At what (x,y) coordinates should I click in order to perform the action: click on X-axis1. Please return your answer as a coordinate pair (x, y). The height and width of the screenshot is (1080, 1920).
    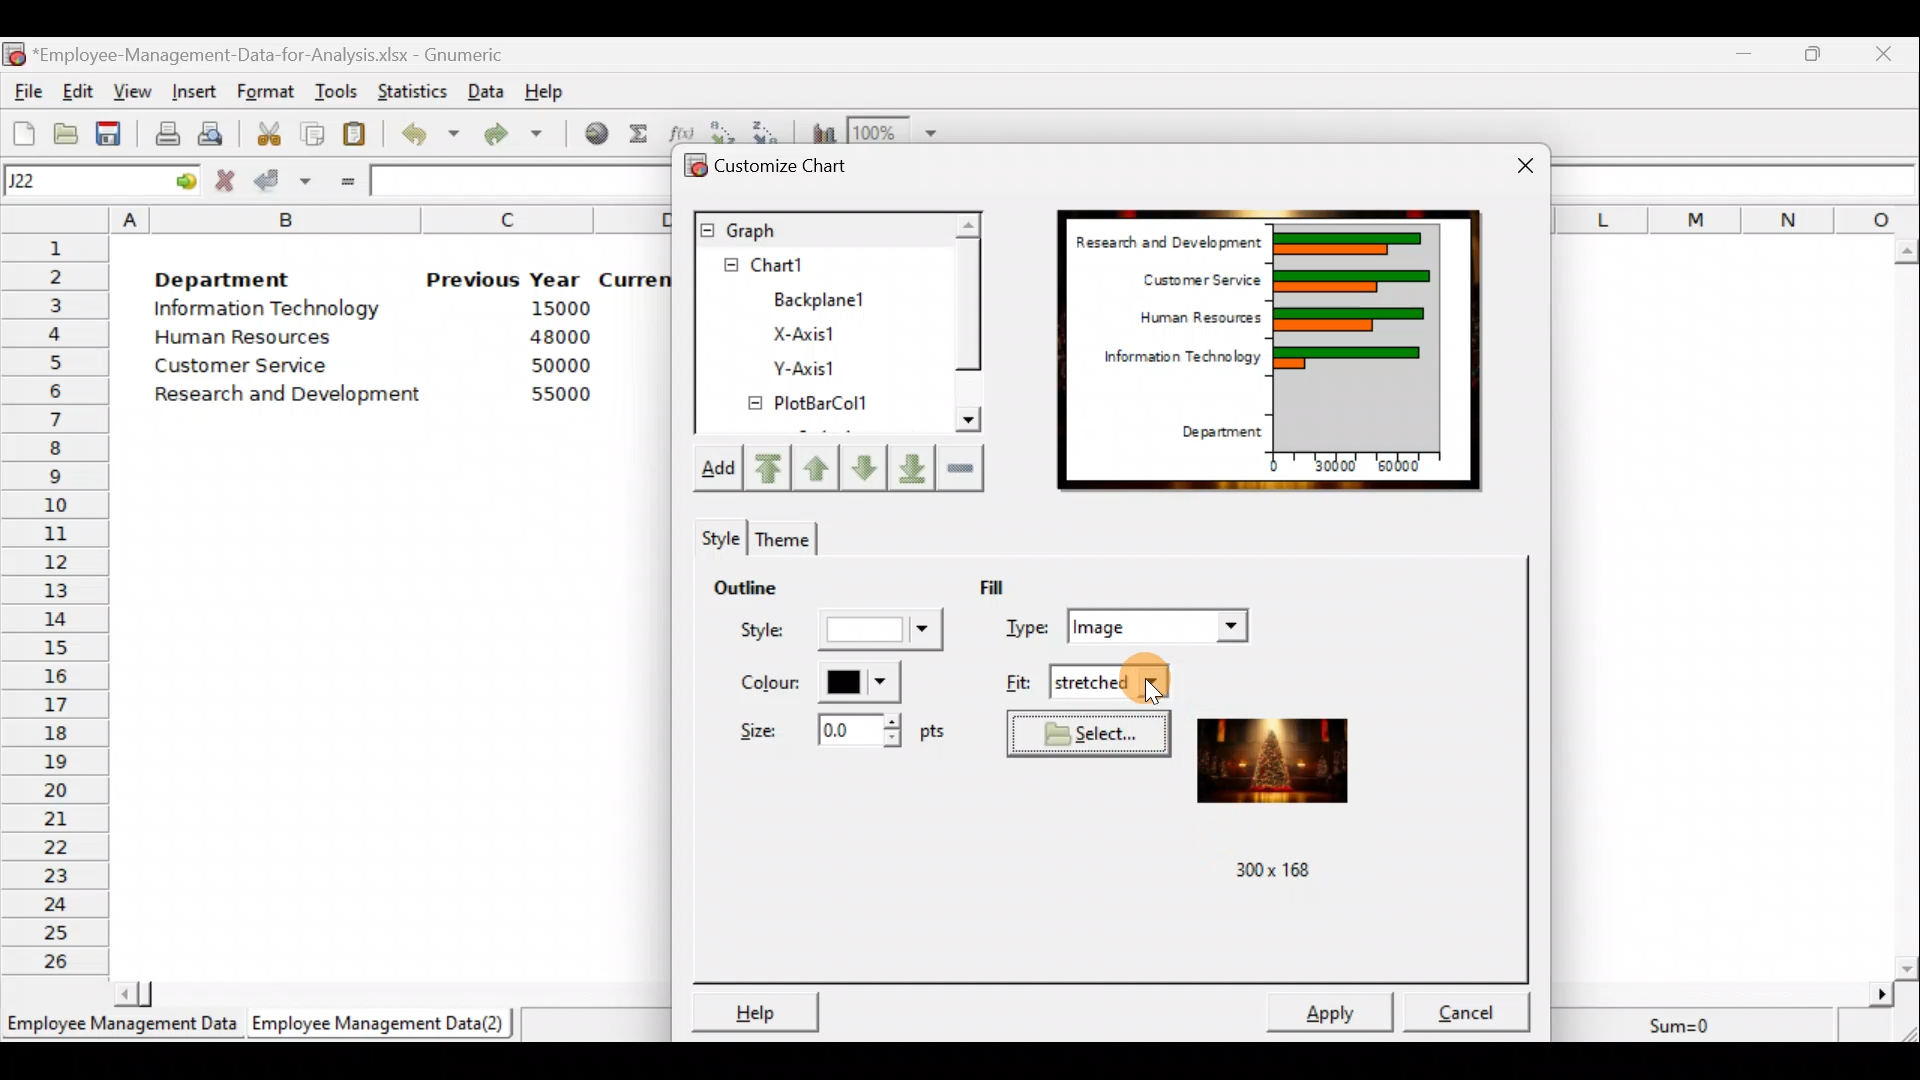
    Looking at the image, I should click on (818, 331).